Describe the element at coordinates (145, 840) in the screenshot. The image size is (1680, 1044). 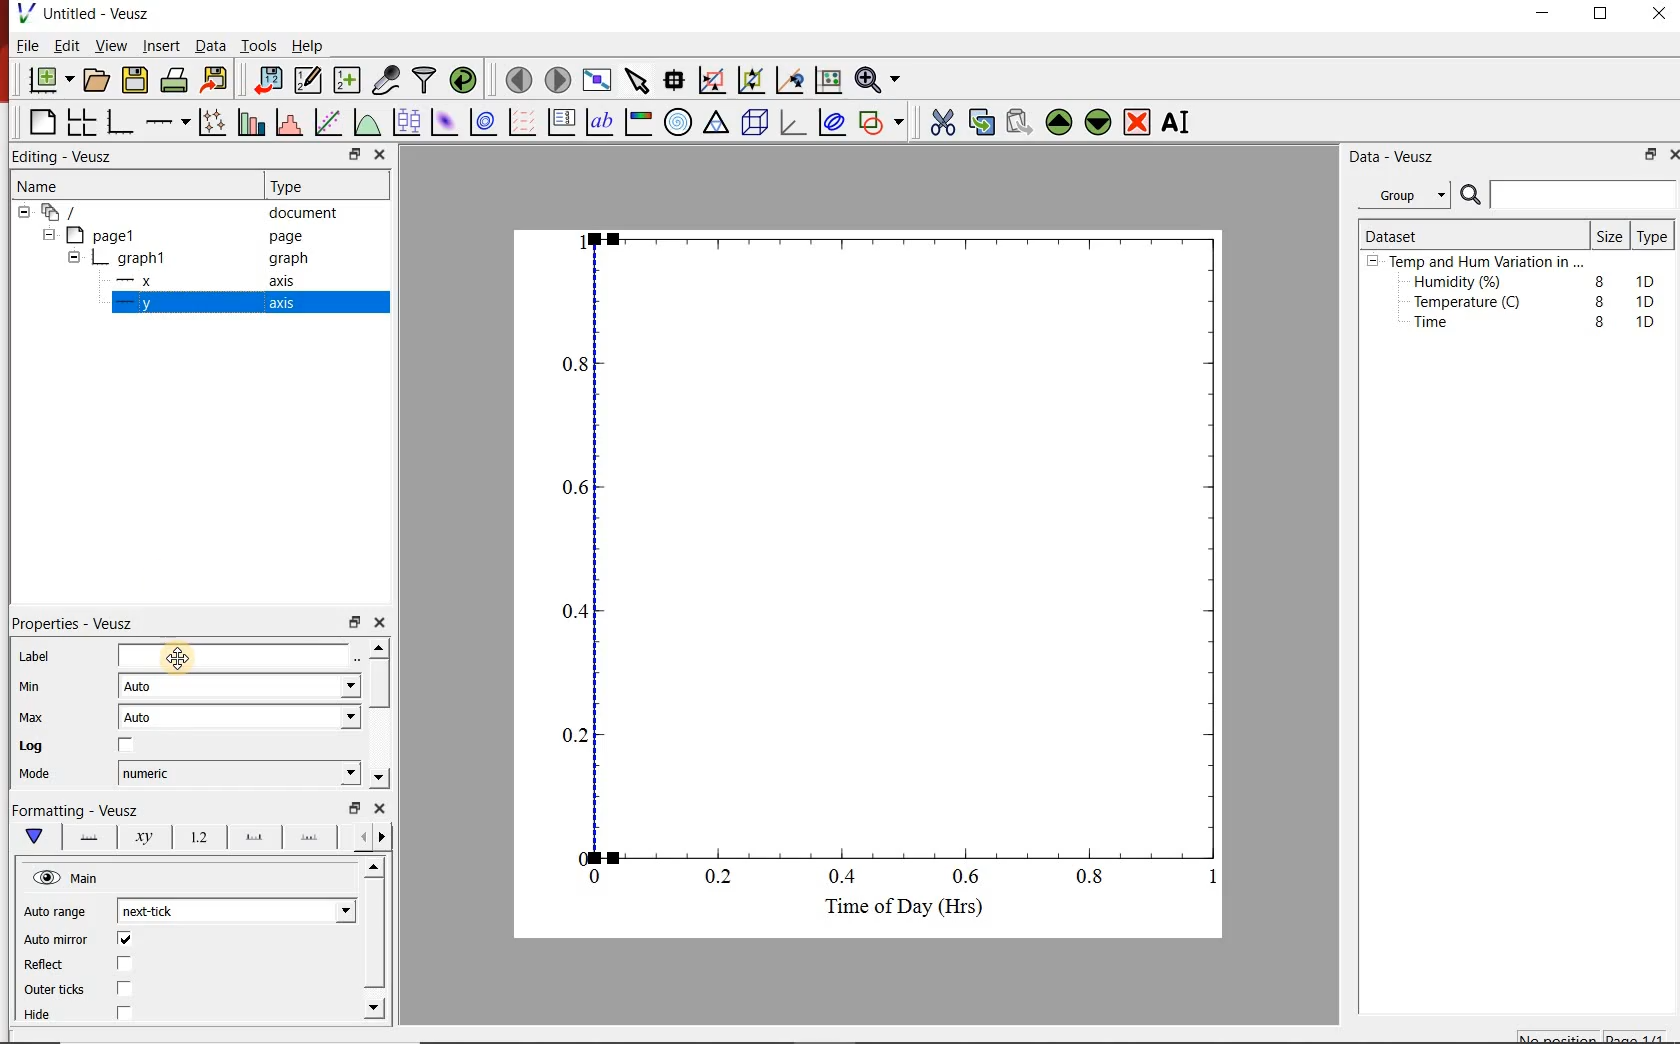
I see `axis label` at that location.